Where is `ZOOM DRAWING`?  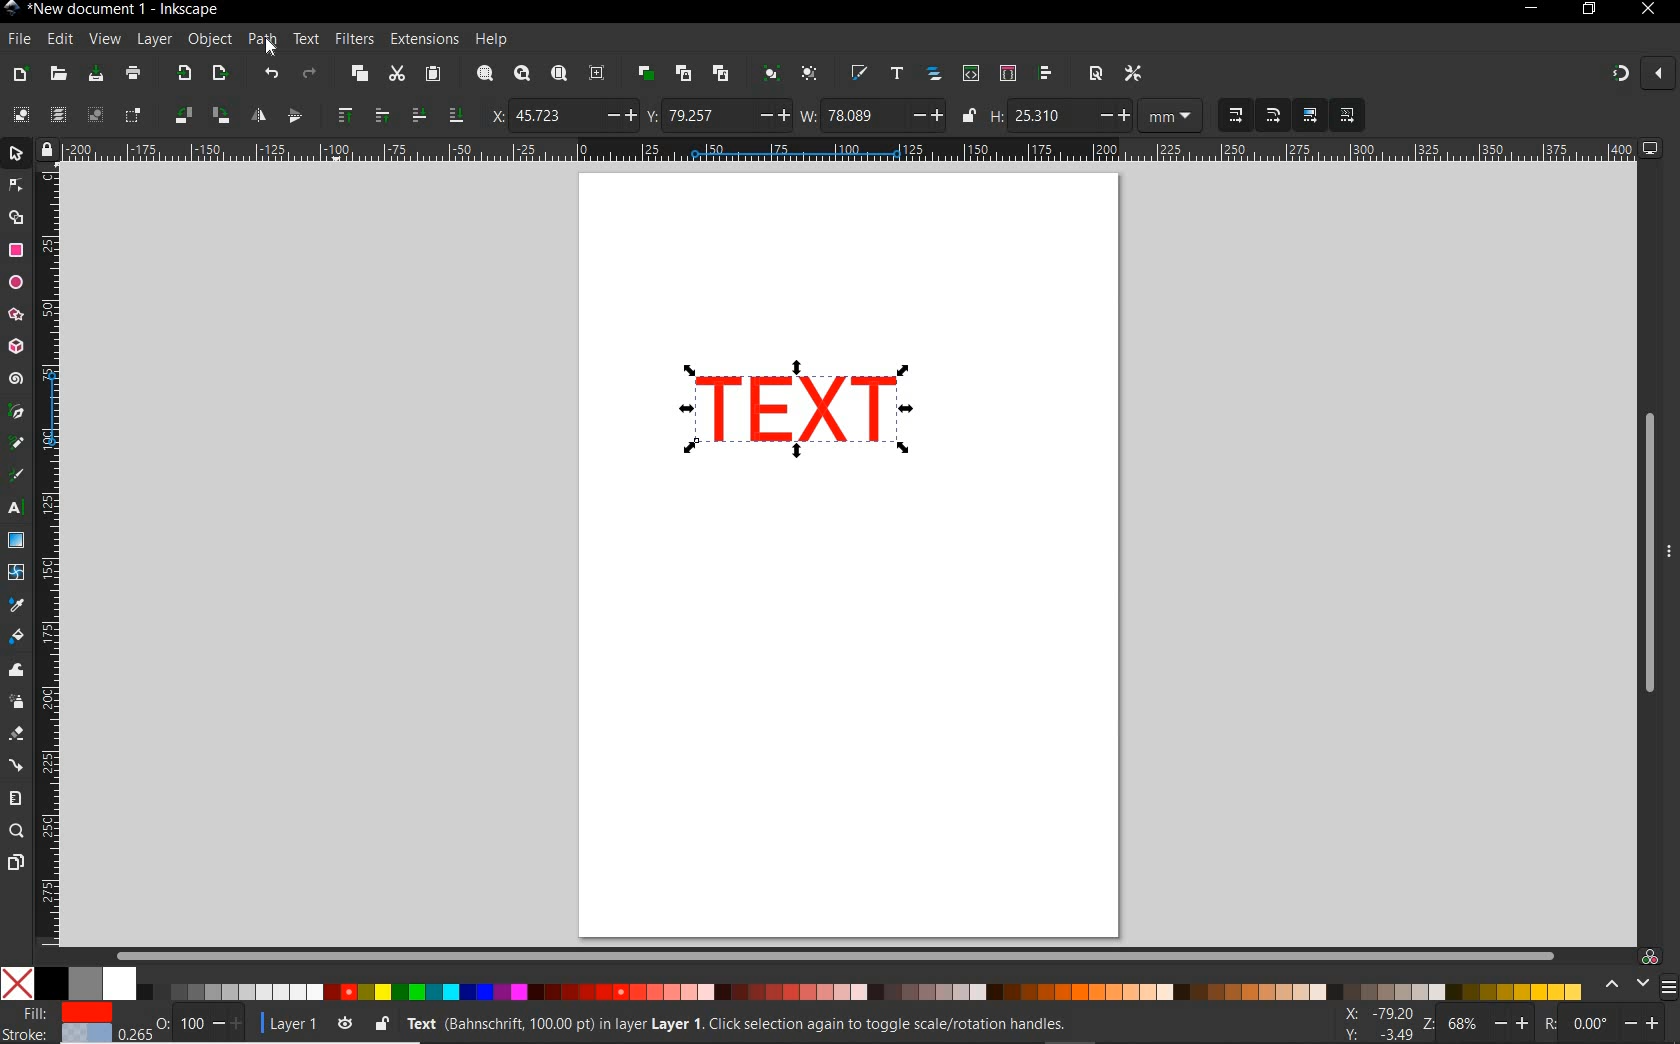 ZOOM DRAWING is located at coordinates (520, 75).